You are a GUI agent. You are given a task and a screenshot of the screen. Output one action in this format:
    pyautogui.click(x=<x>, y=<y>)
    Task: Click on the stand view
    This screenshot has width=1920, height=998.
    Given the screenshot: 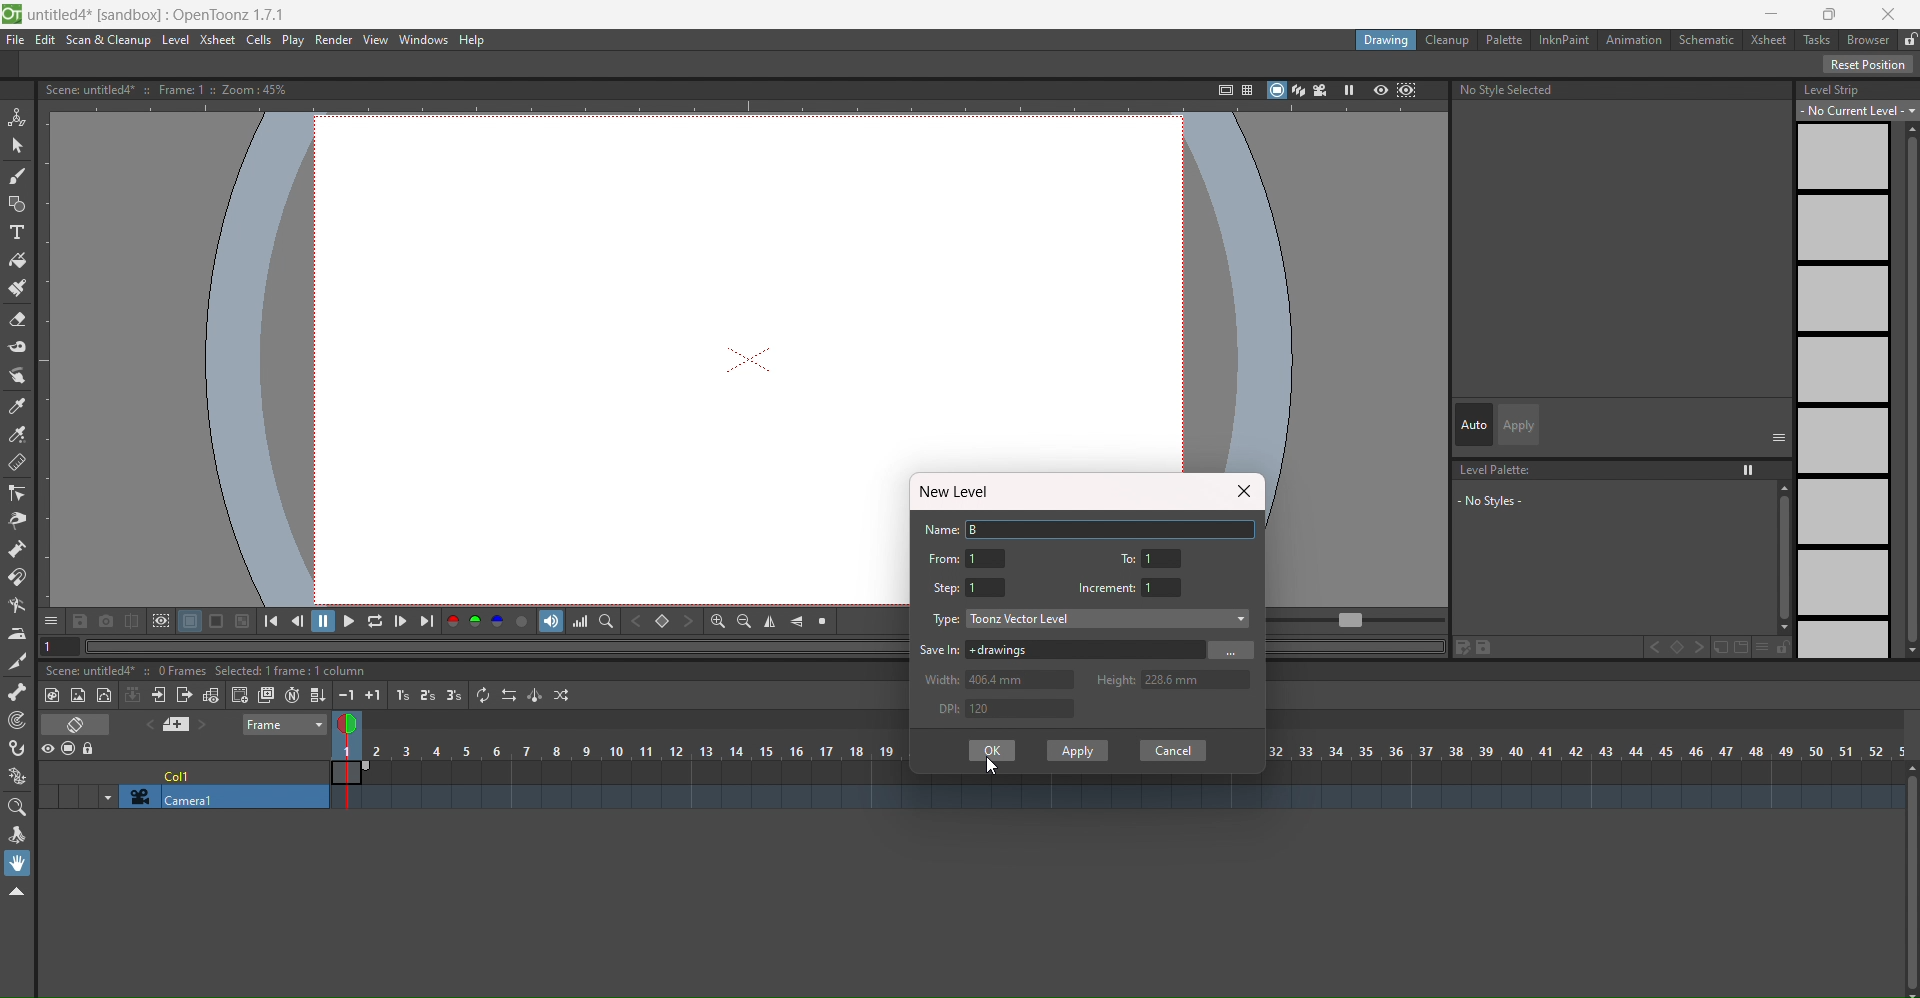 What is the action you would take?
    pyautogui.click(x=1285, y=91)
    